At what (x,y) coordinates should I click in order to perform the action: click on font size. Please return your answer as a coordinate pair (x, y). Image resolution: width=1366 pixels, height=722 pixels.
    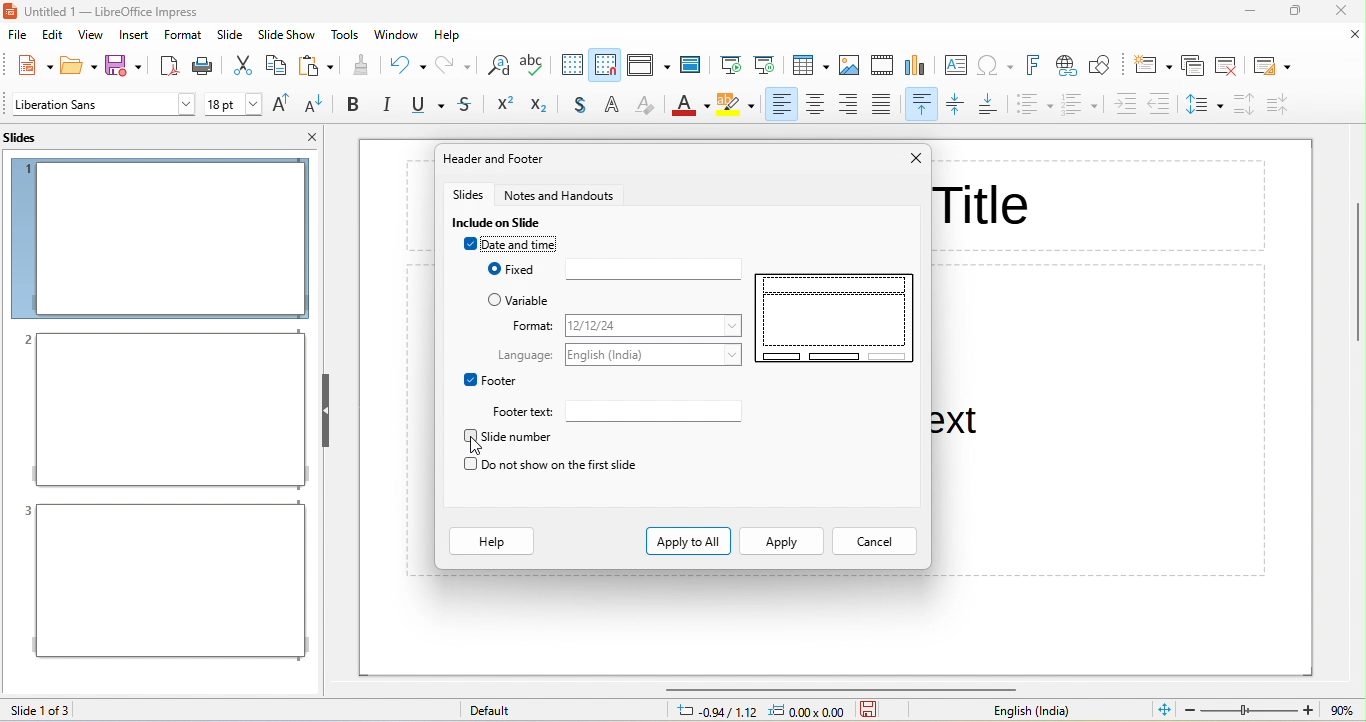
    Looking at the image, I should click on (233, 104).